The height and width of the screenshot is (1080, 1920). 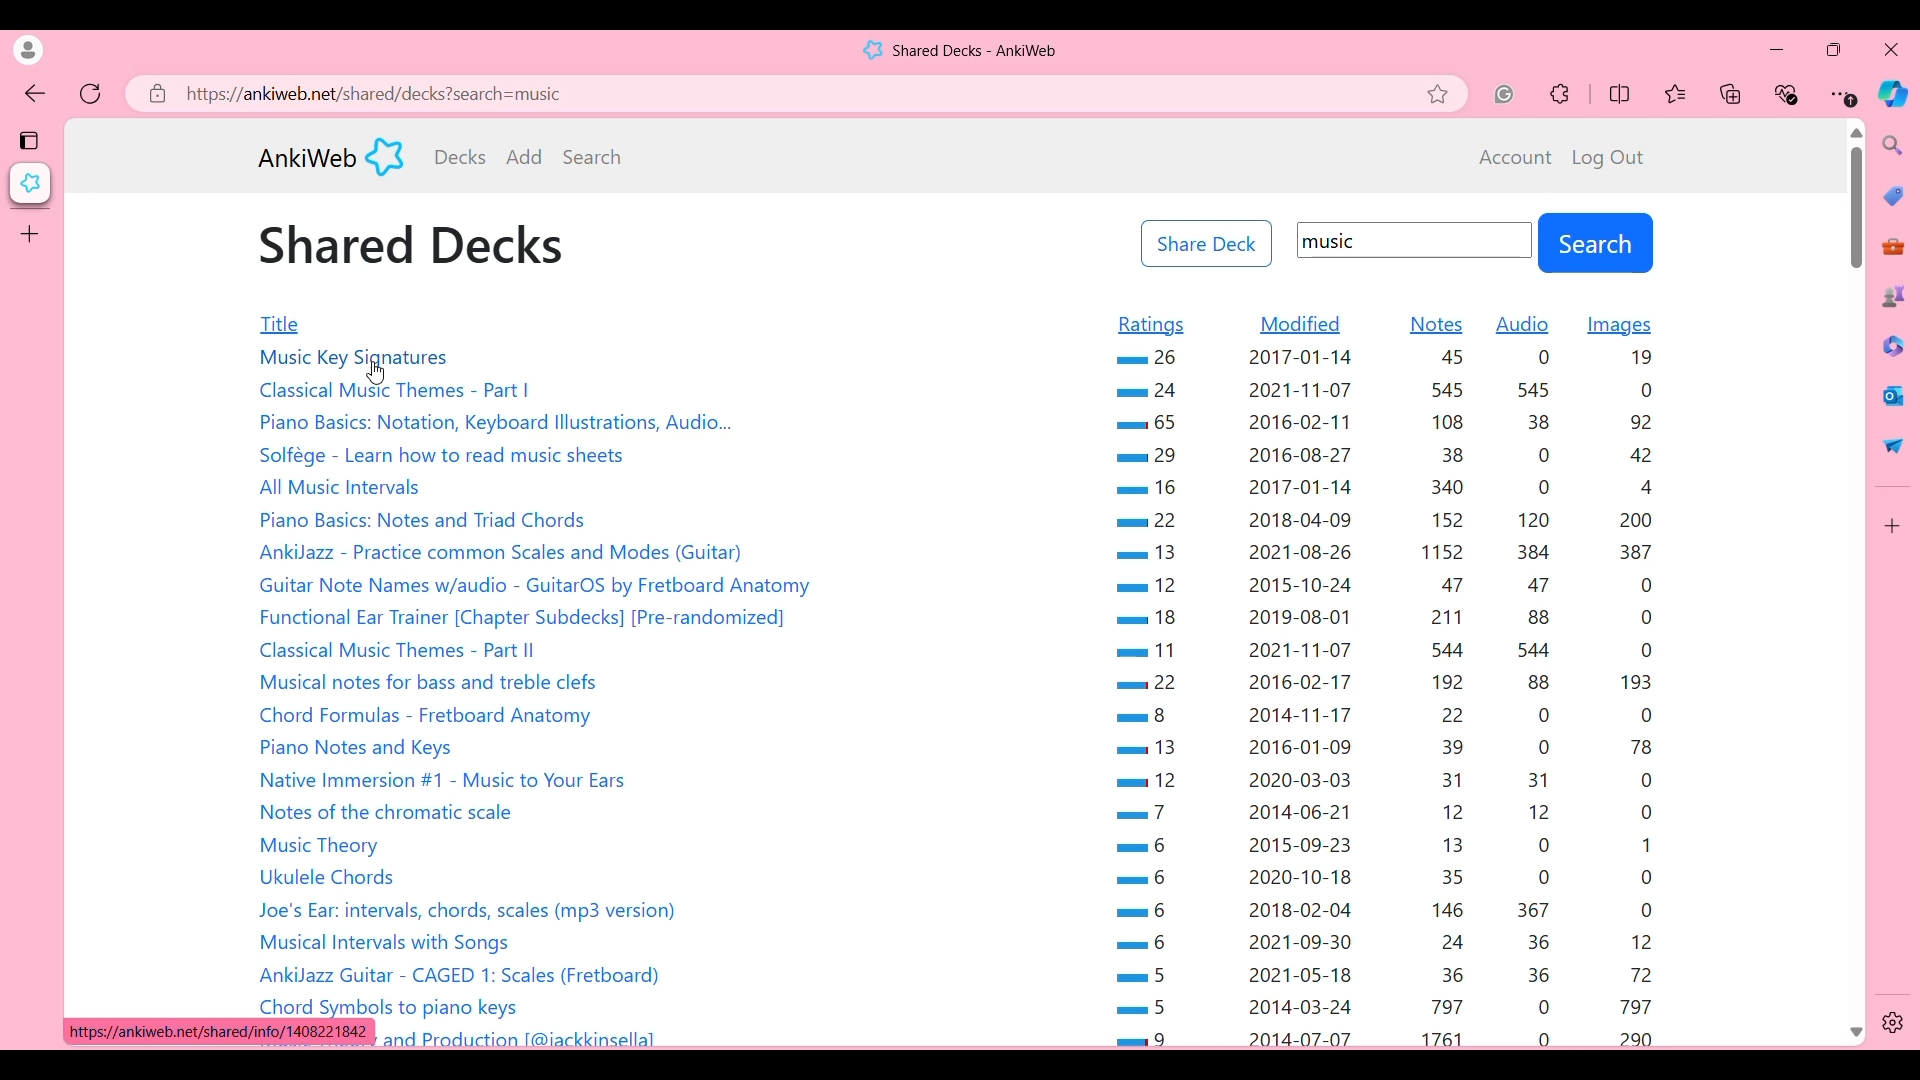 I want to click on Grammarly extension, so click(x=1504, y=94).